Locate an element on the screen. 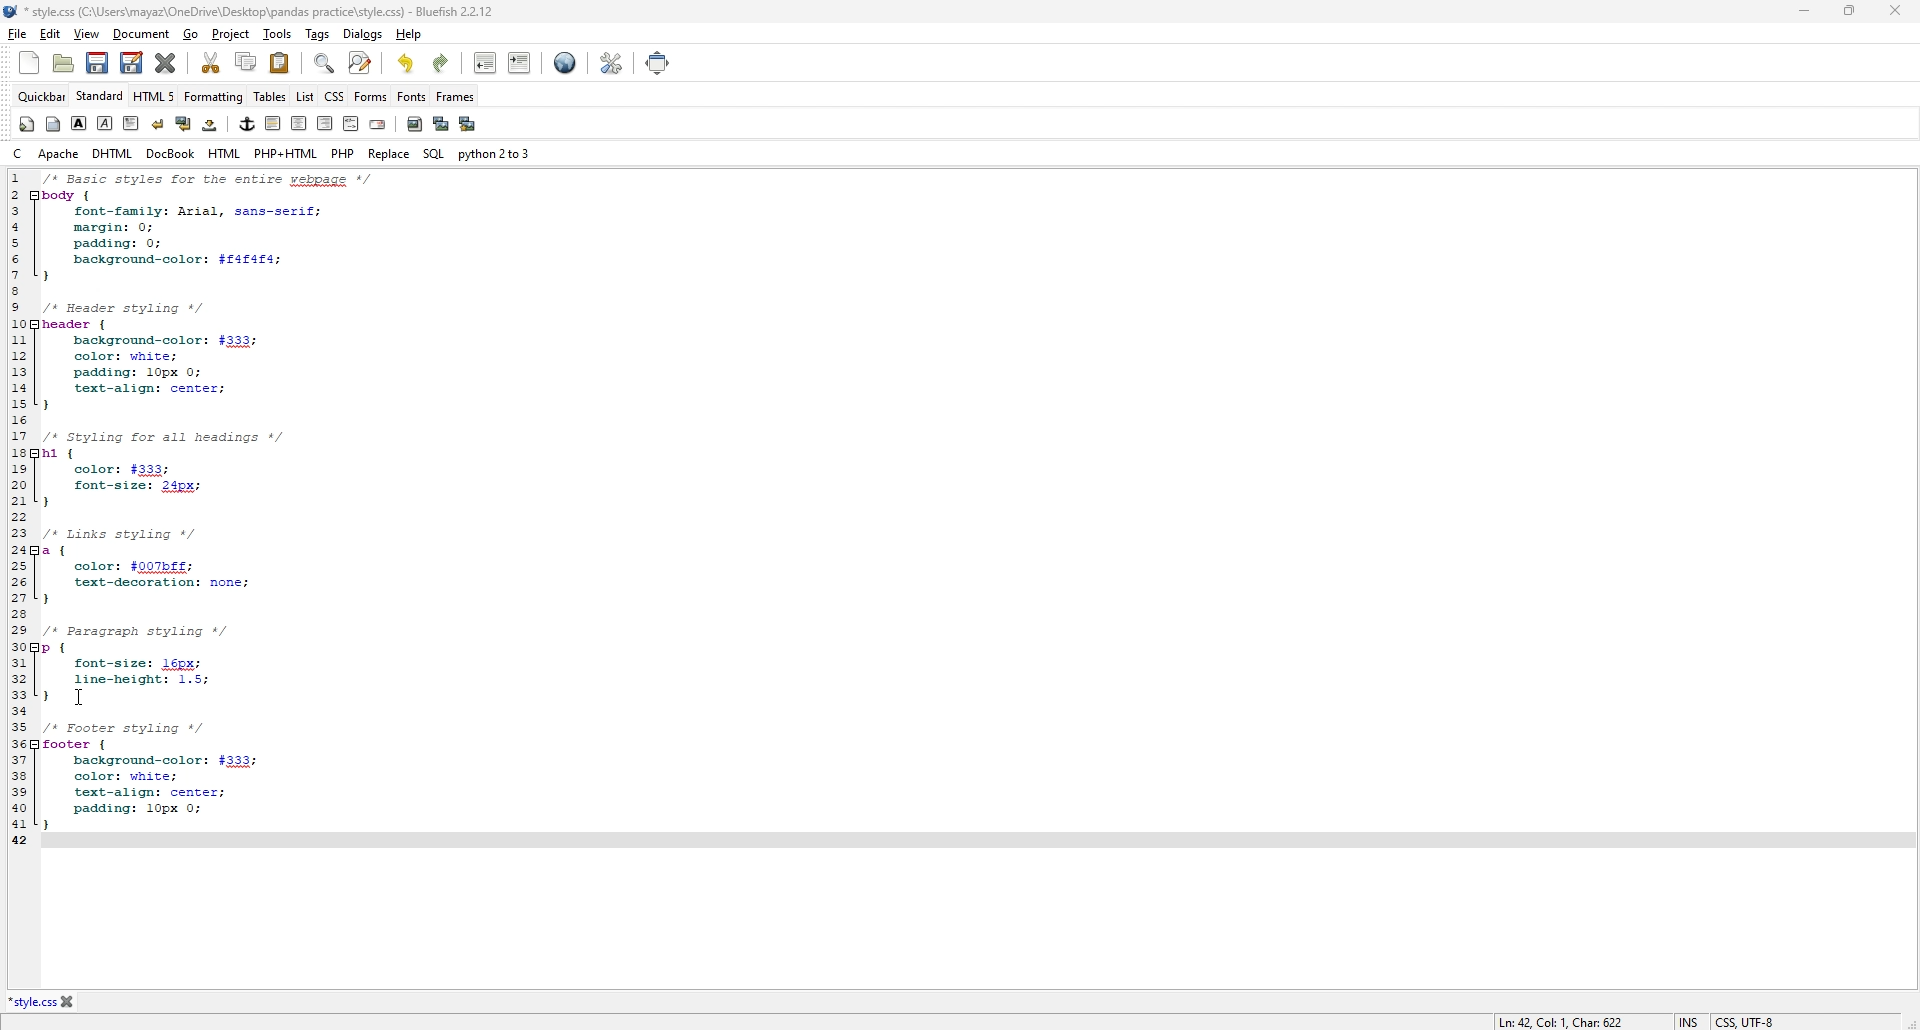  new is located at coordinates (29, 62).